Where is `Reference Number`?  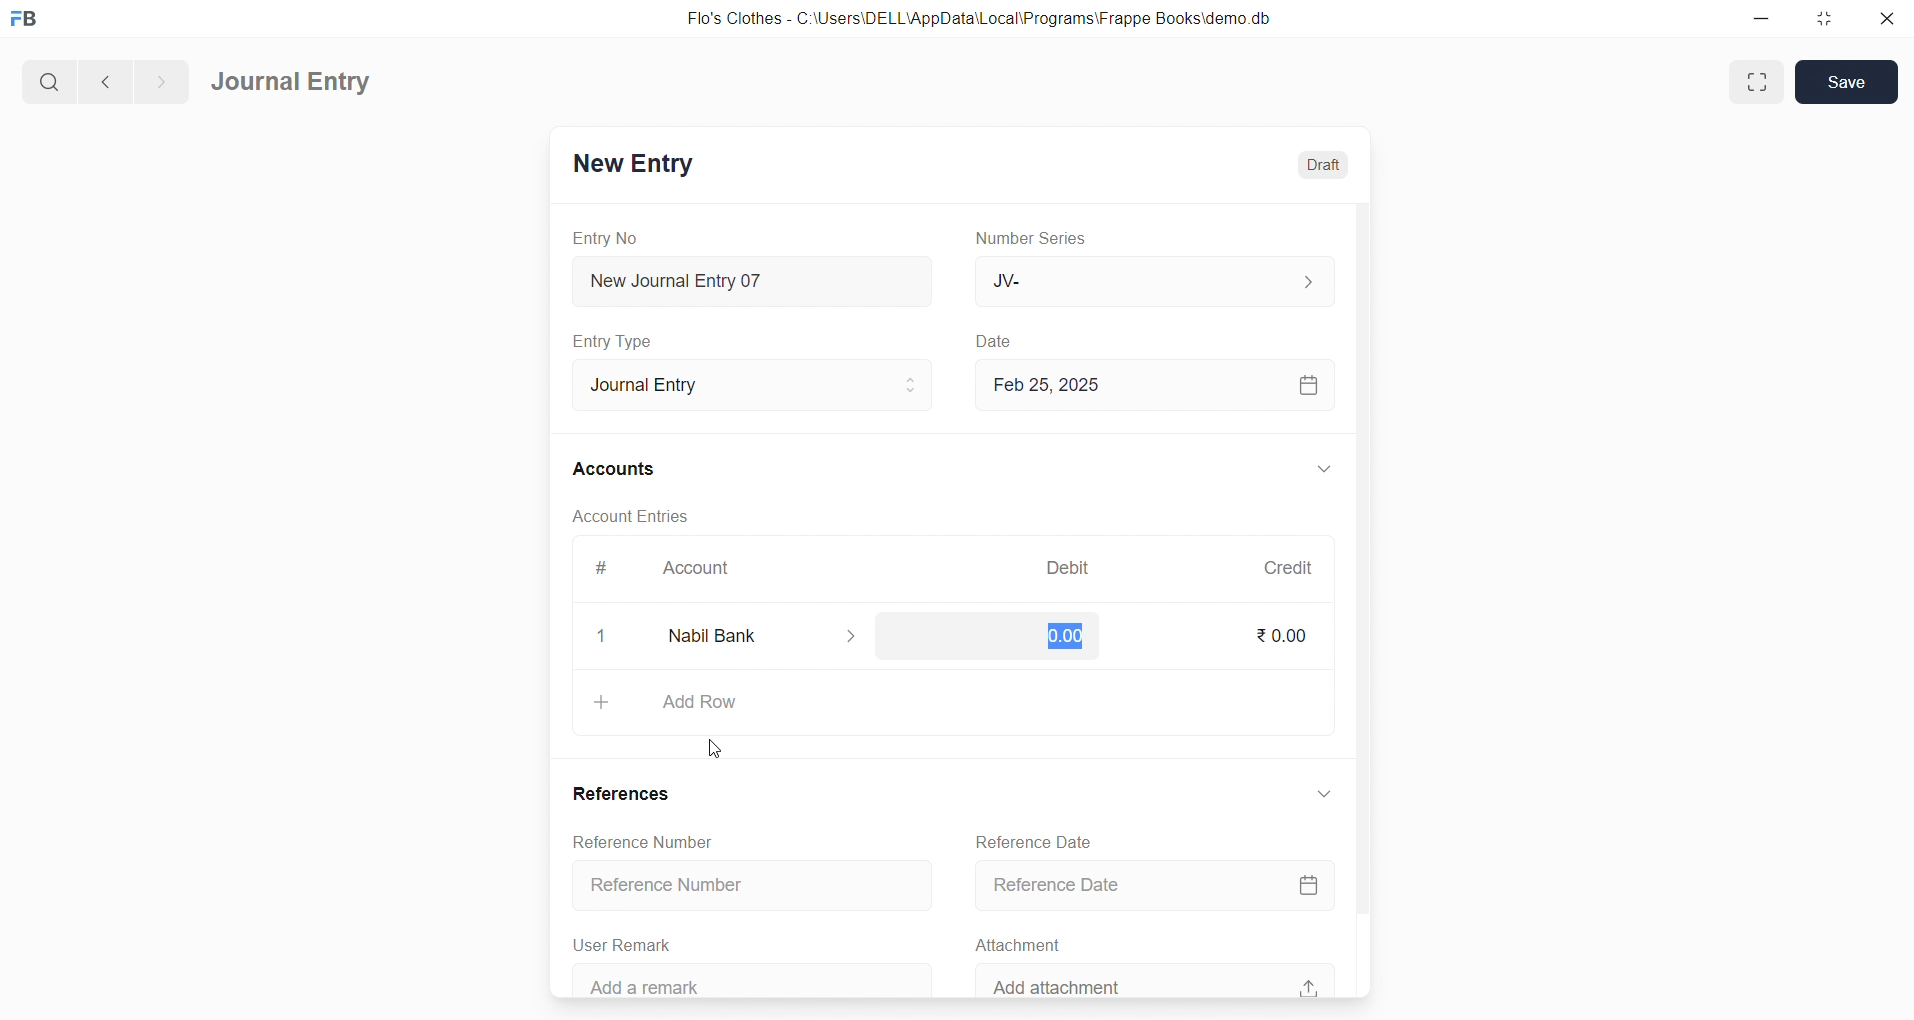
Reference Number is located at coordinates (744, 887).